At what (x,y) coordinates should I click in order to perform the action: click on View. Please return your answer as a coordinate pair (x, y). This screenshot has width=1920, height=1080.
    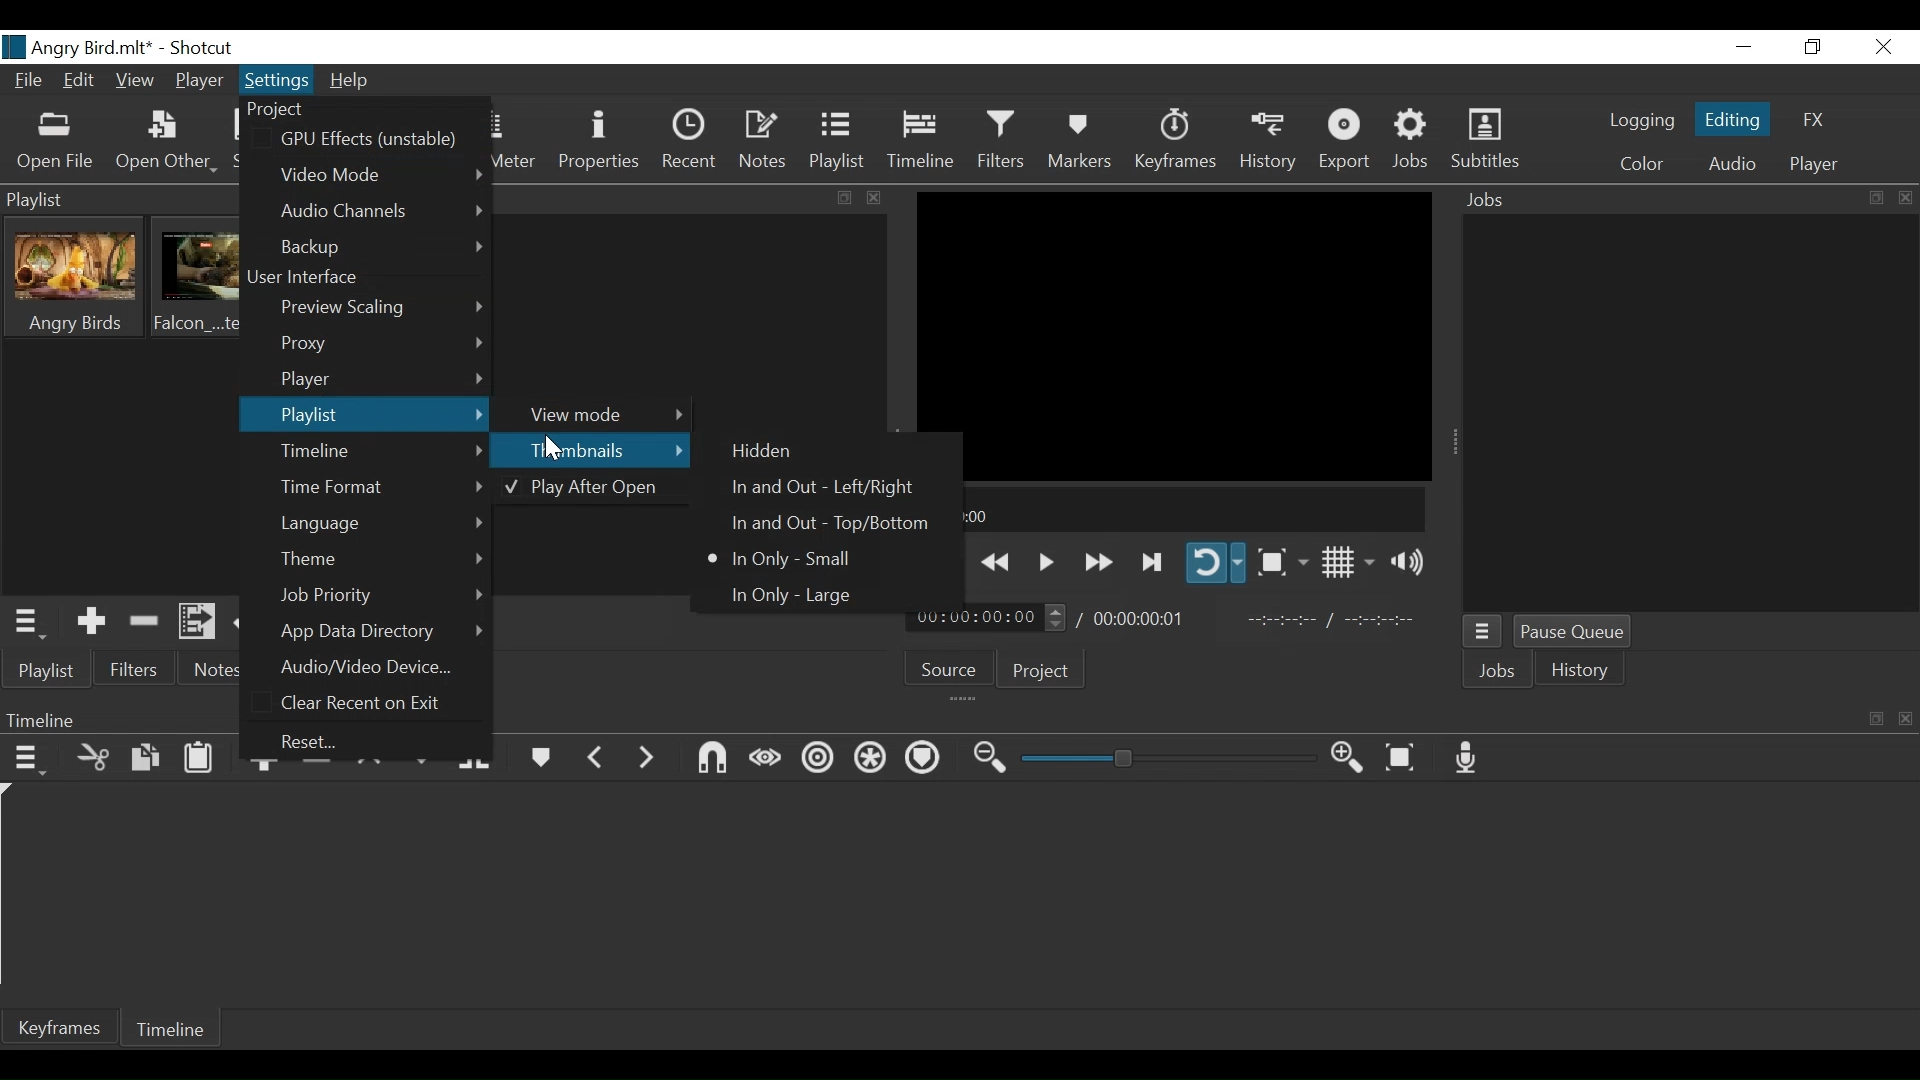
    Looking at the image, I should click on (135, 81).